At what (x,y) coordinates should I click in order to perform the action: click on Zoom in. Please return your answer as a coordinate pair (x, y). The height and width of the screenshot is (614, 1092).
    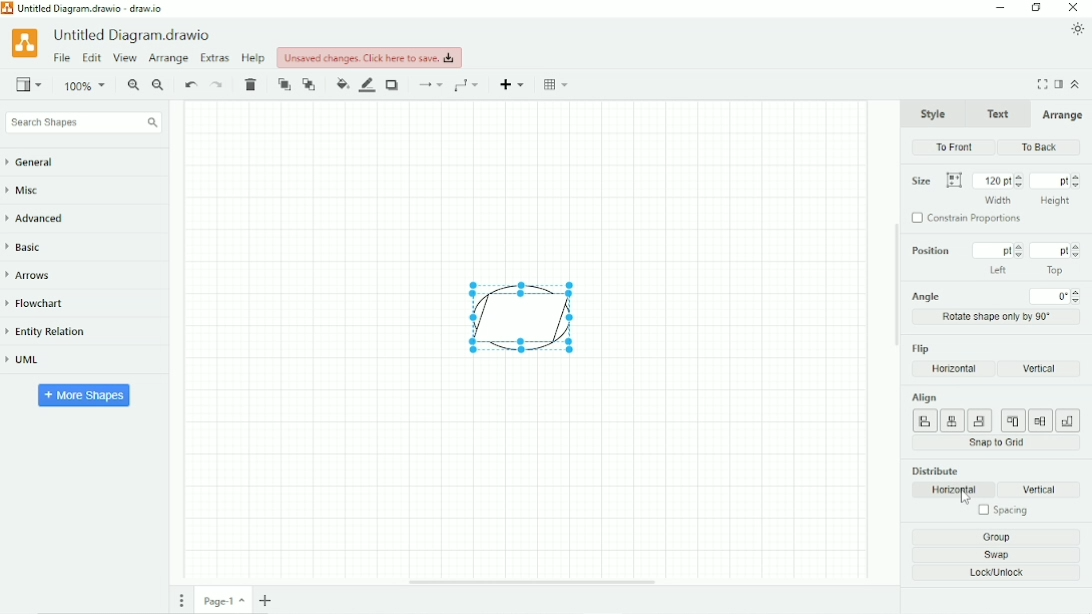
    Looking at the image, I should click on (133, 86).